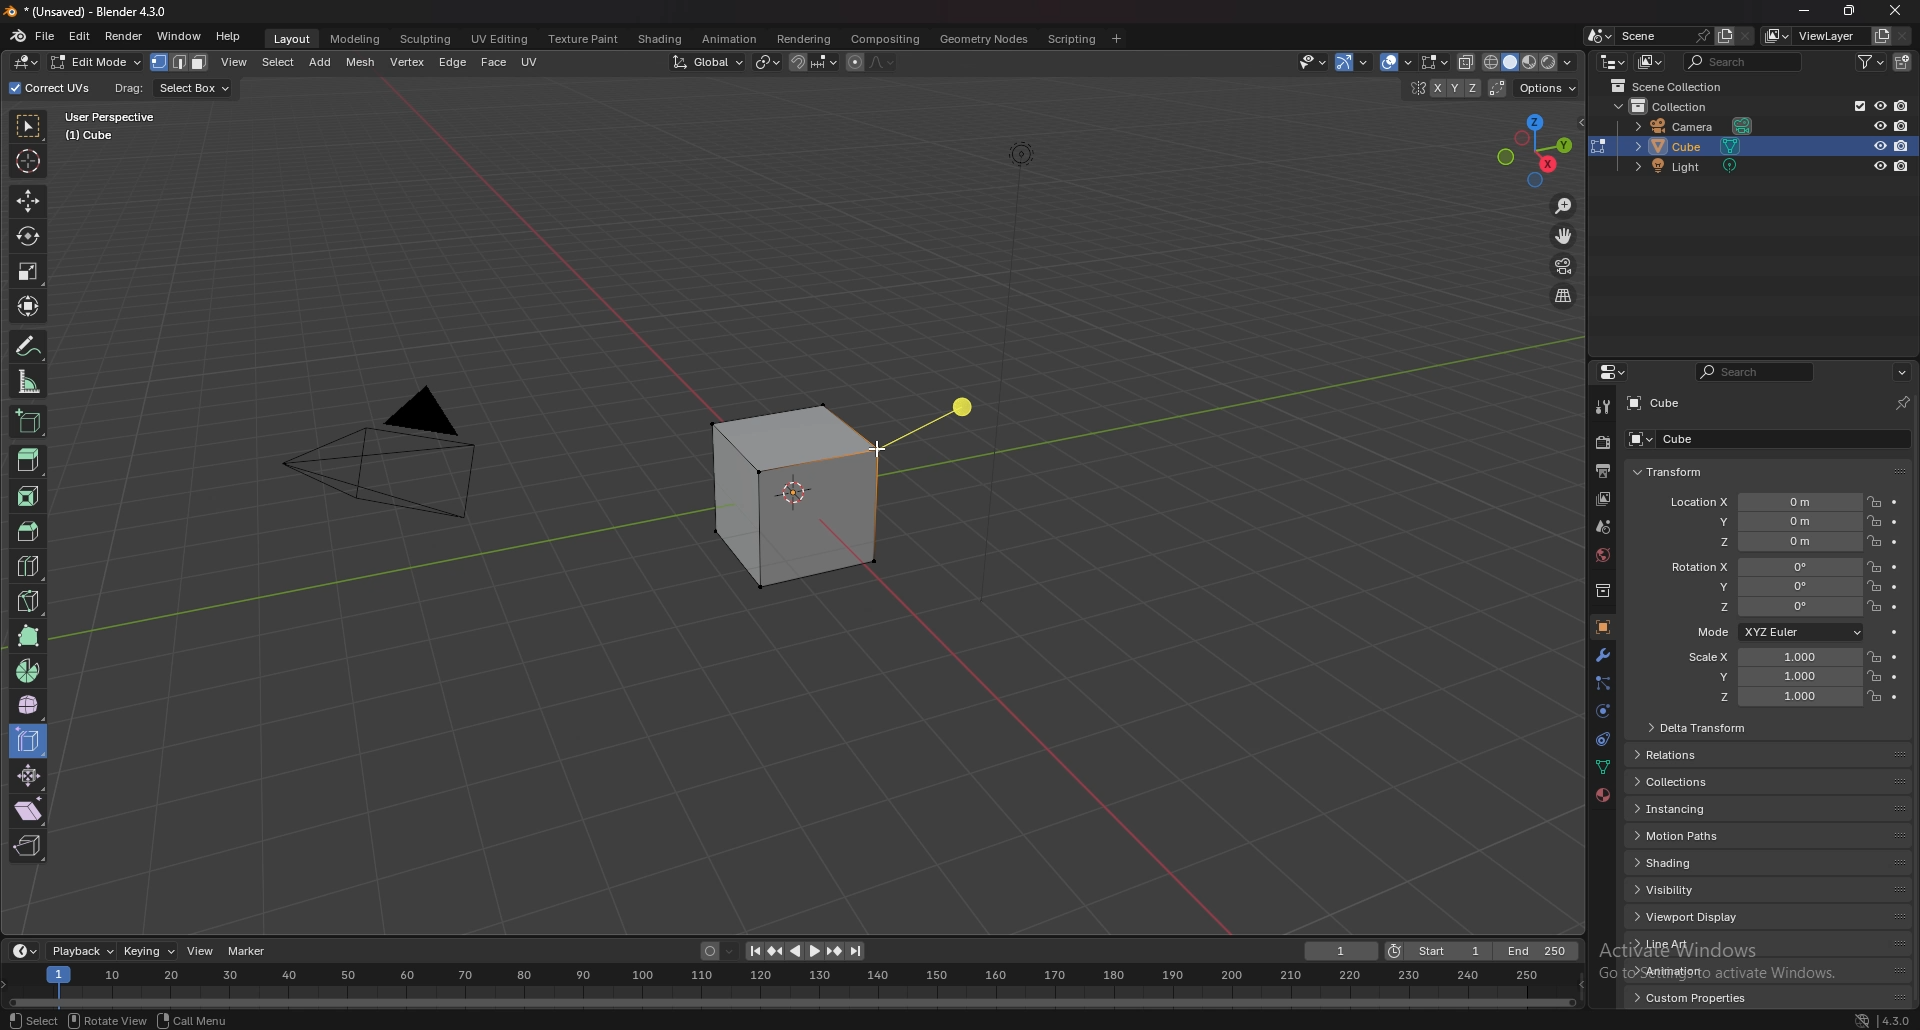 The width and height of the screenshot is (1920, 1030). What do you see at coordinates (28, 599) in the screenshot?
I see `knife` at bounding box center [28, 599].